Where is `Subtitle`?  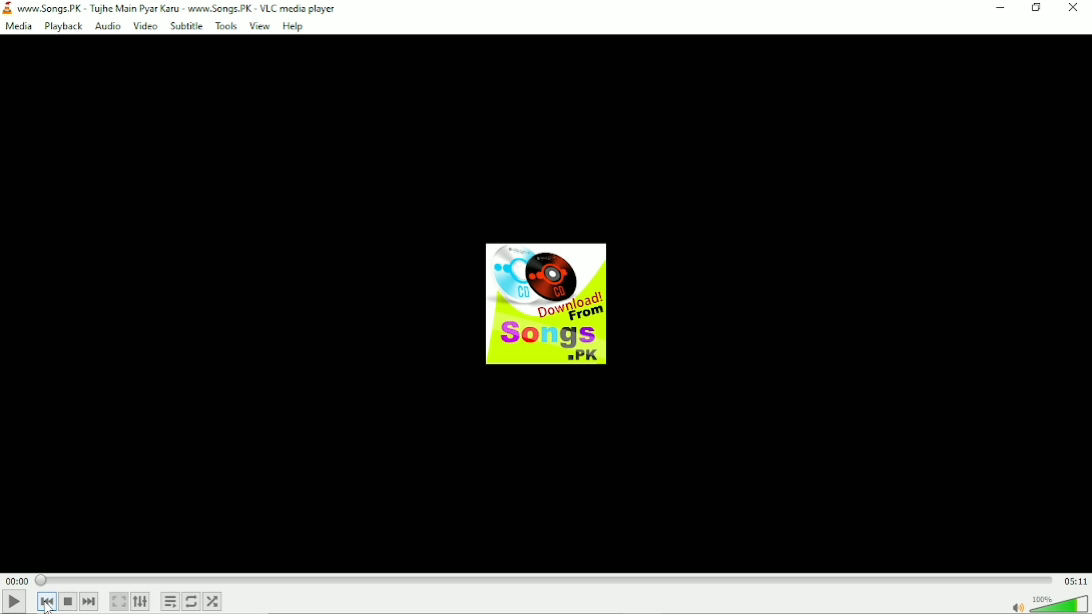 Subtitle is located at coordinates (186, 27).